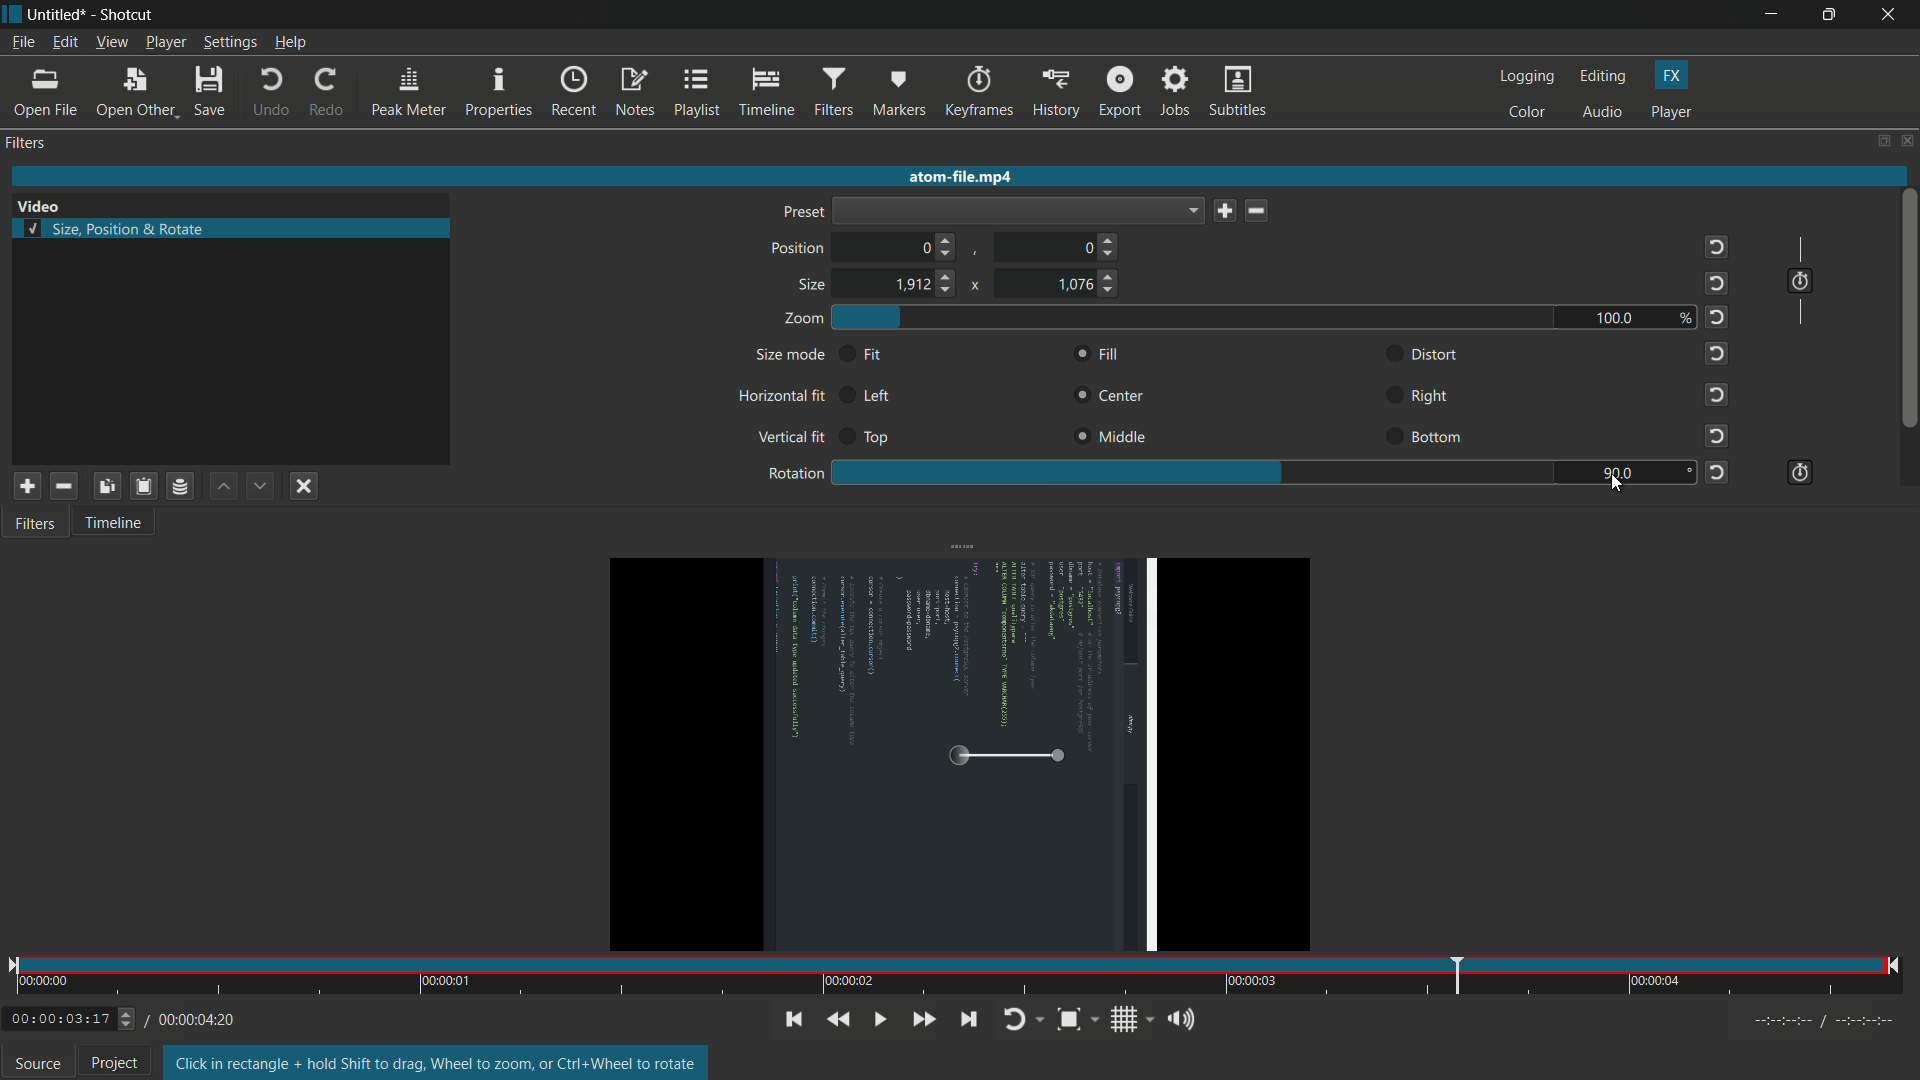 The image size is (1920, 1080). I want to click on peak meter, so click(409, 93).